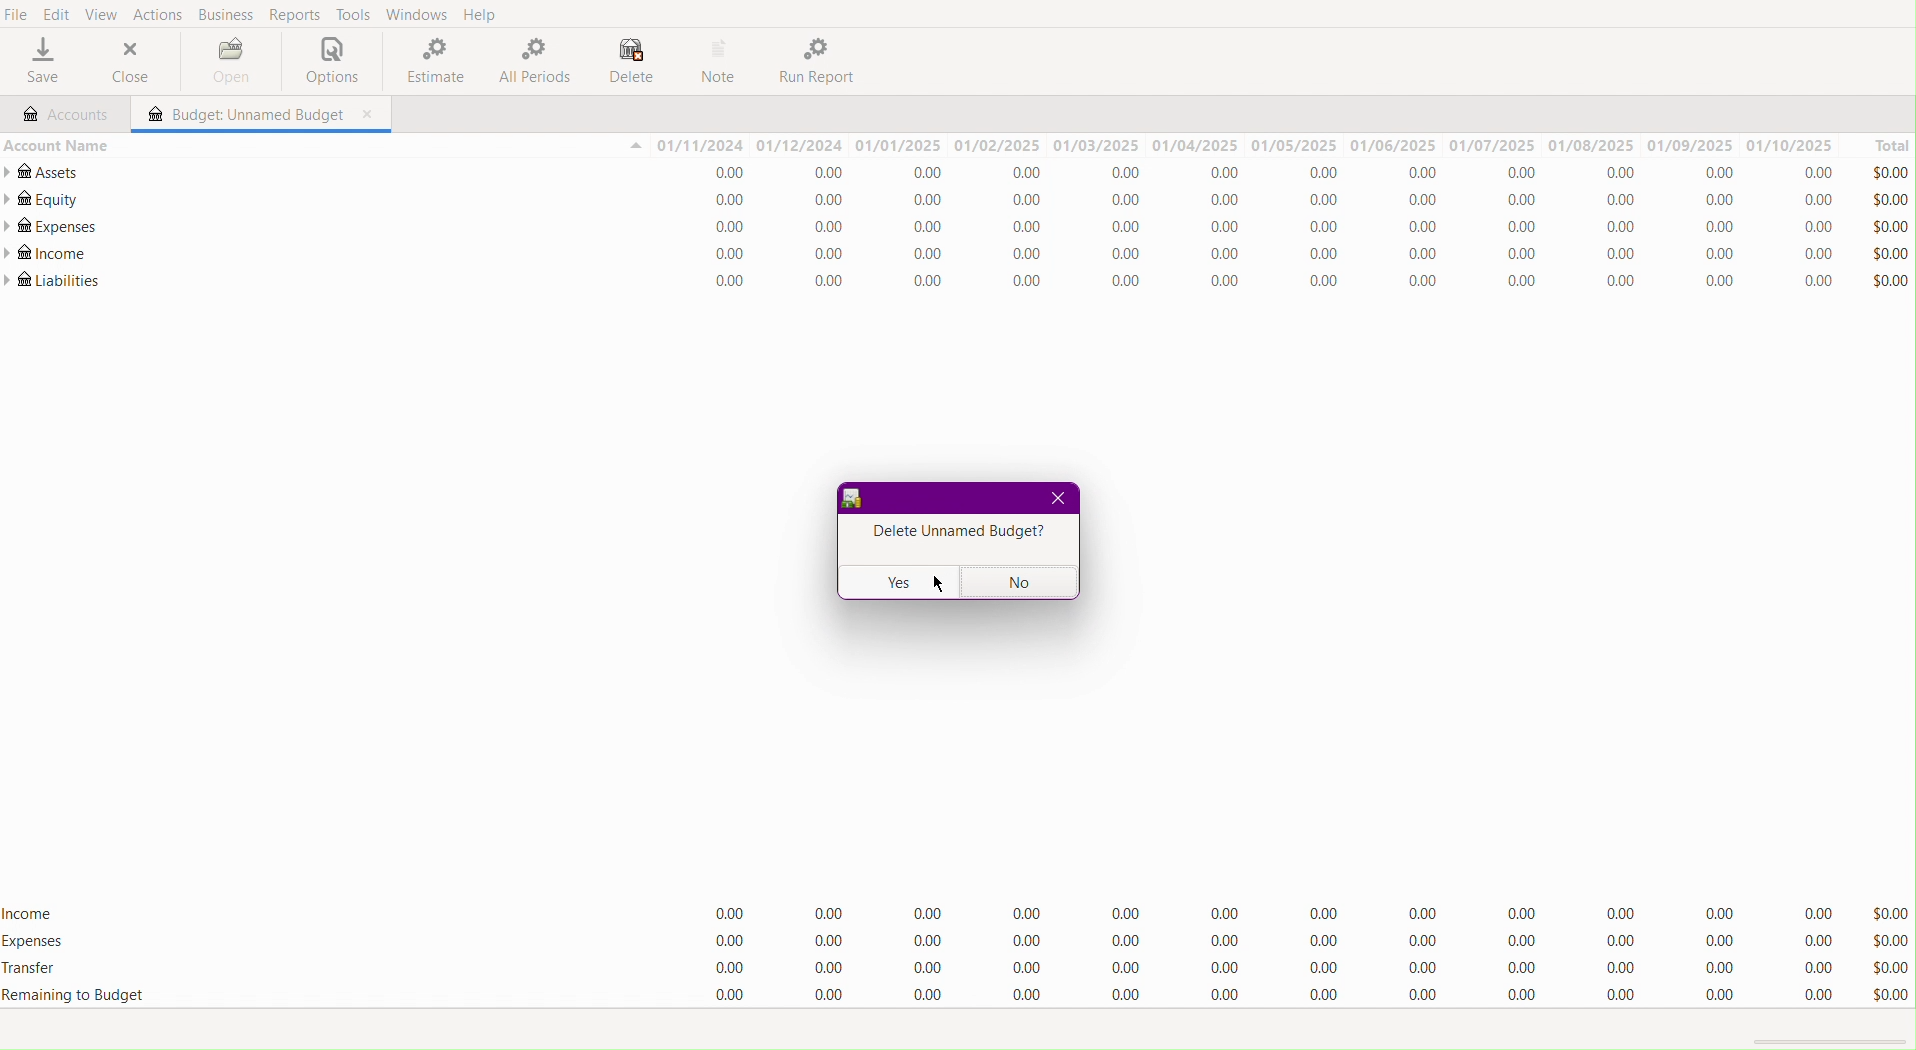 The image size is (1916, 1050). I want to click on Transfer, so click(41, 970).